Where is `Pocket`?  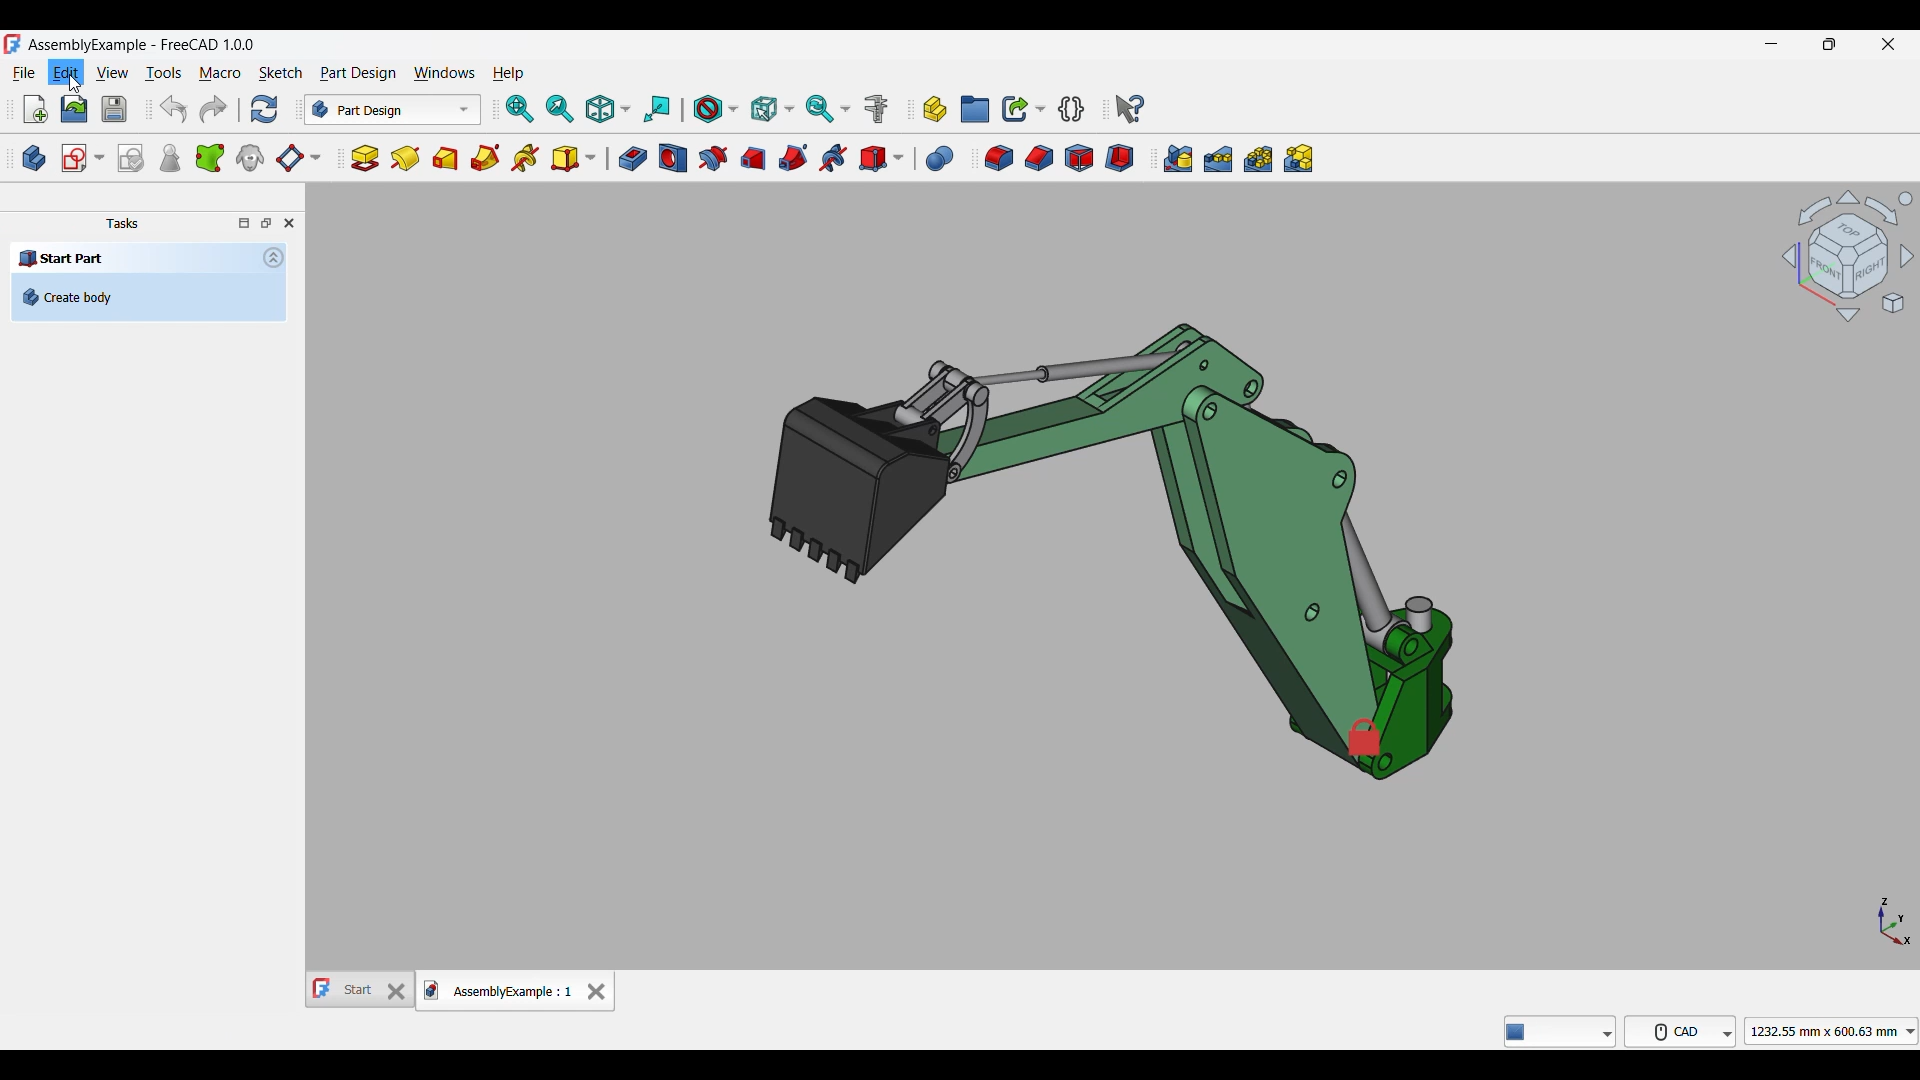 Pocket is located at coordinates (633, 159).